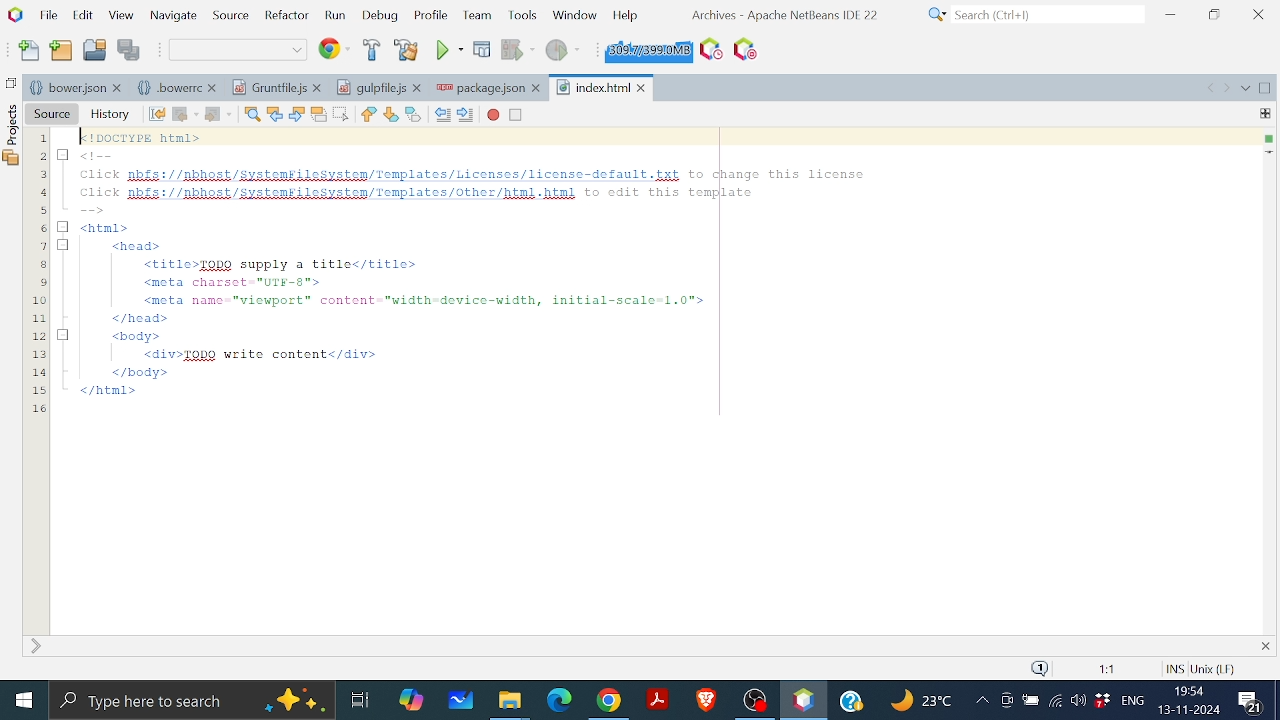  I want to click on close, so click(642, 87).